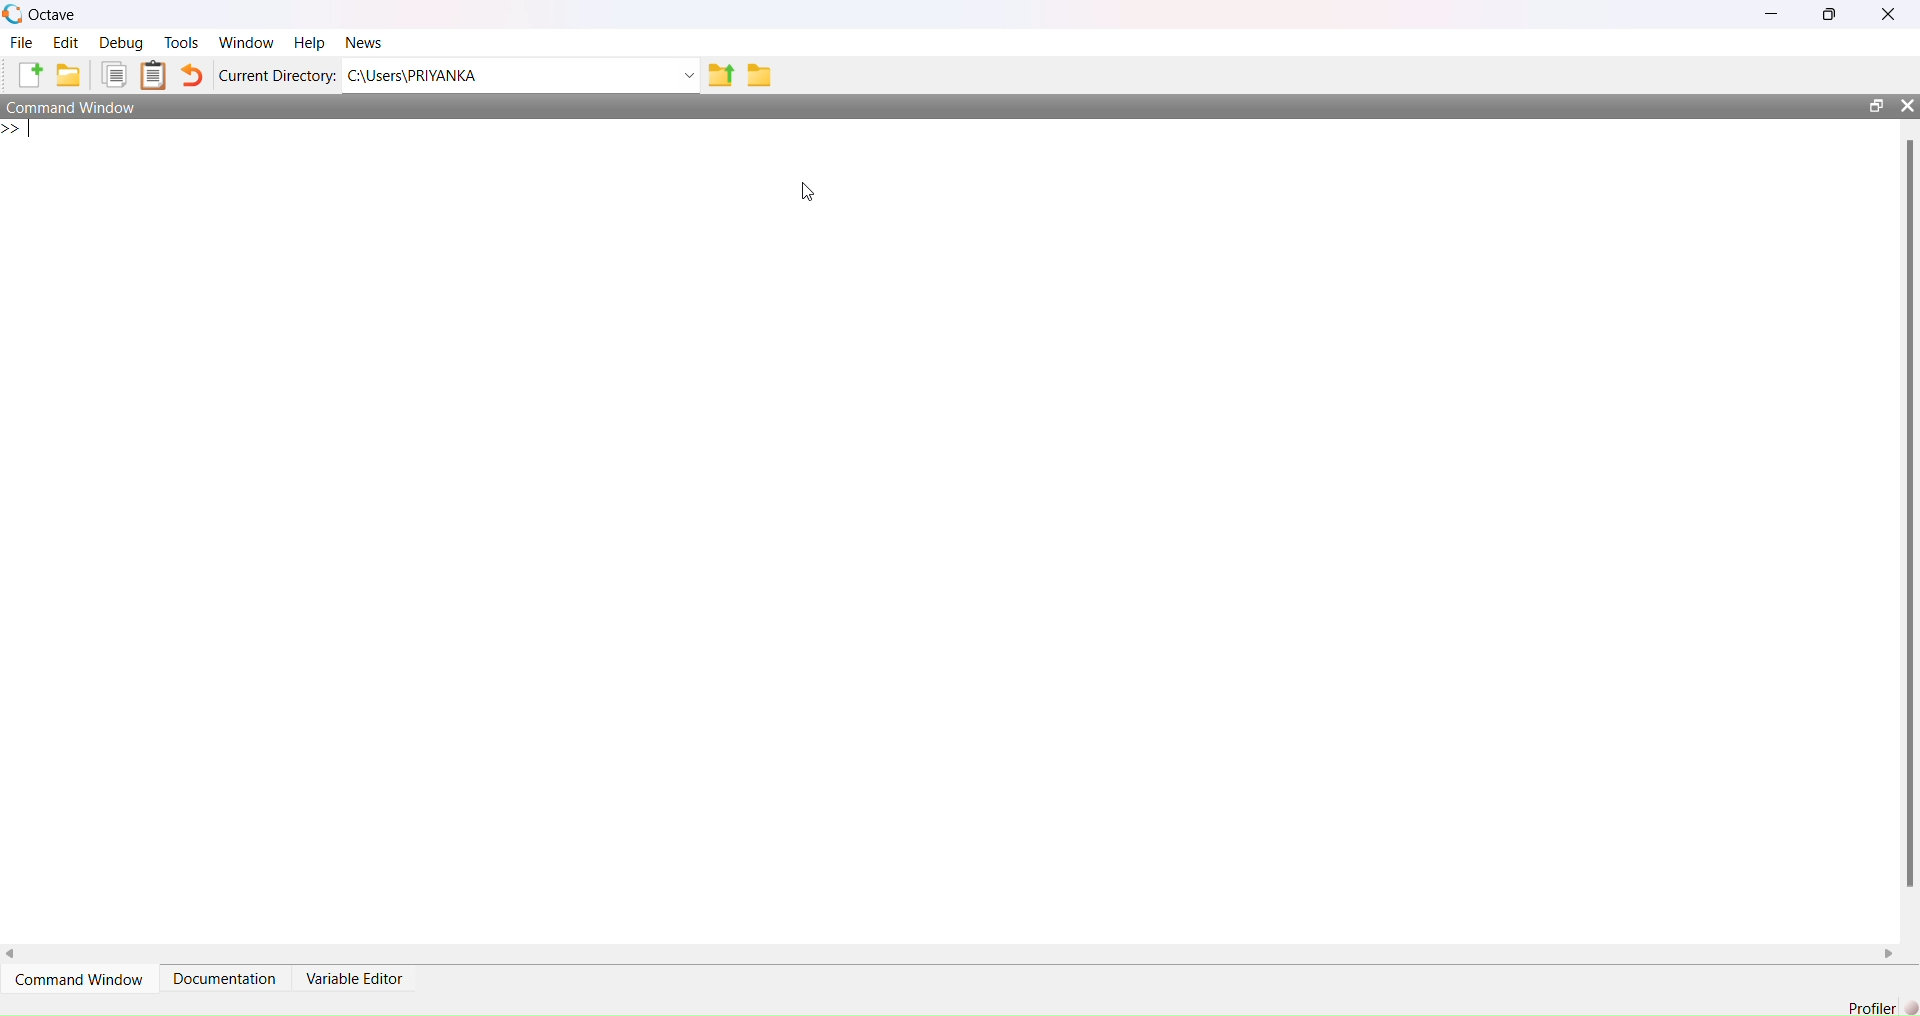 Image resolution: width=1920 pixels, height=1016 pixels. I want to click on cursor, so click(808, 191).